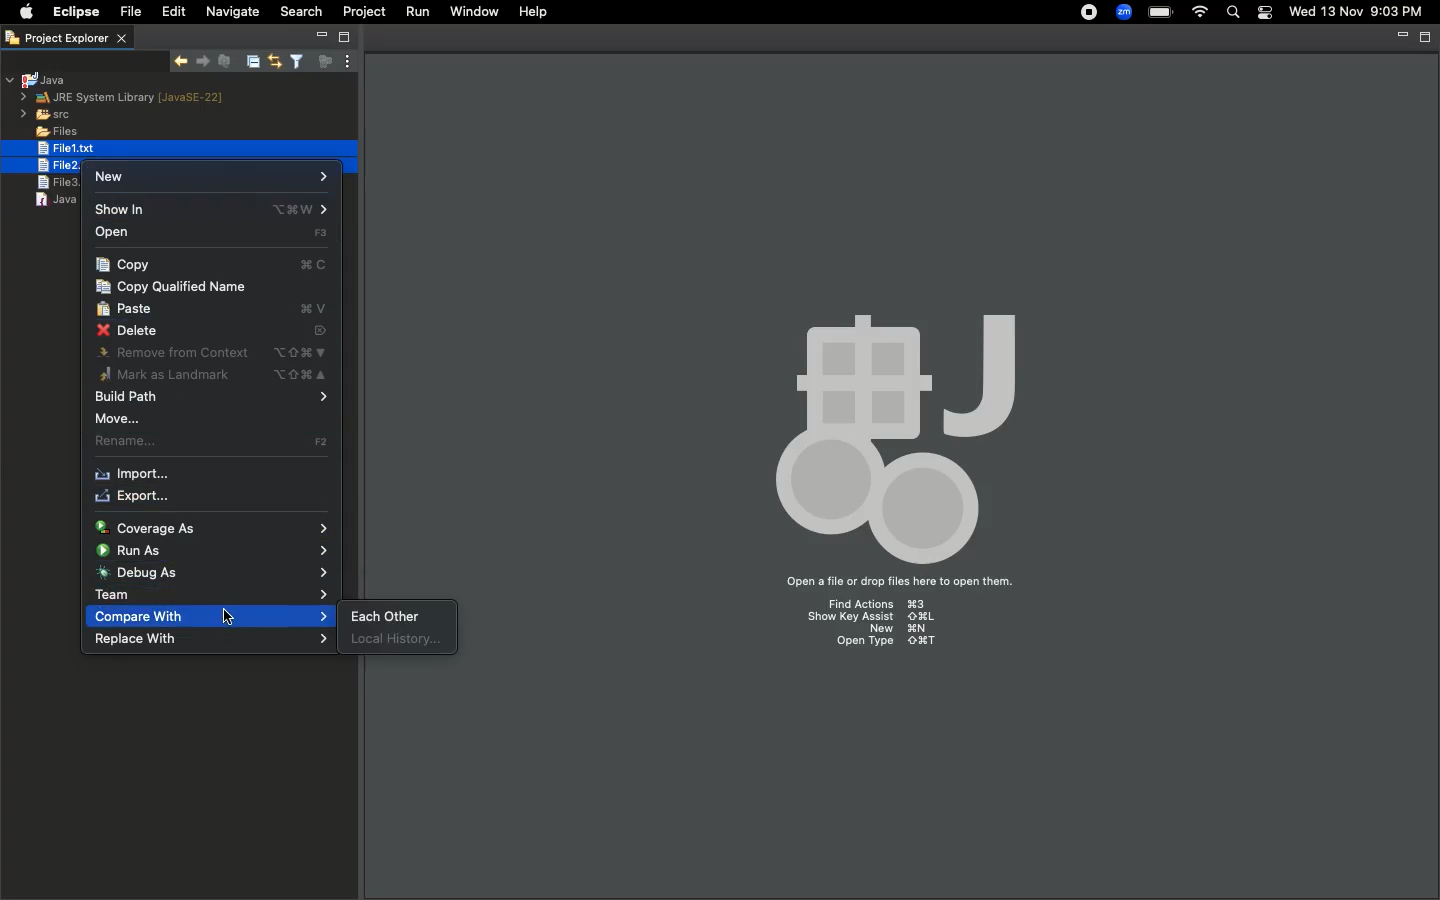 This screenshot has height=900, width=1440. What do you see at coordinates (73, 12) in the screenshot?
I see `Eclipse` at bounding box center [73, 12].